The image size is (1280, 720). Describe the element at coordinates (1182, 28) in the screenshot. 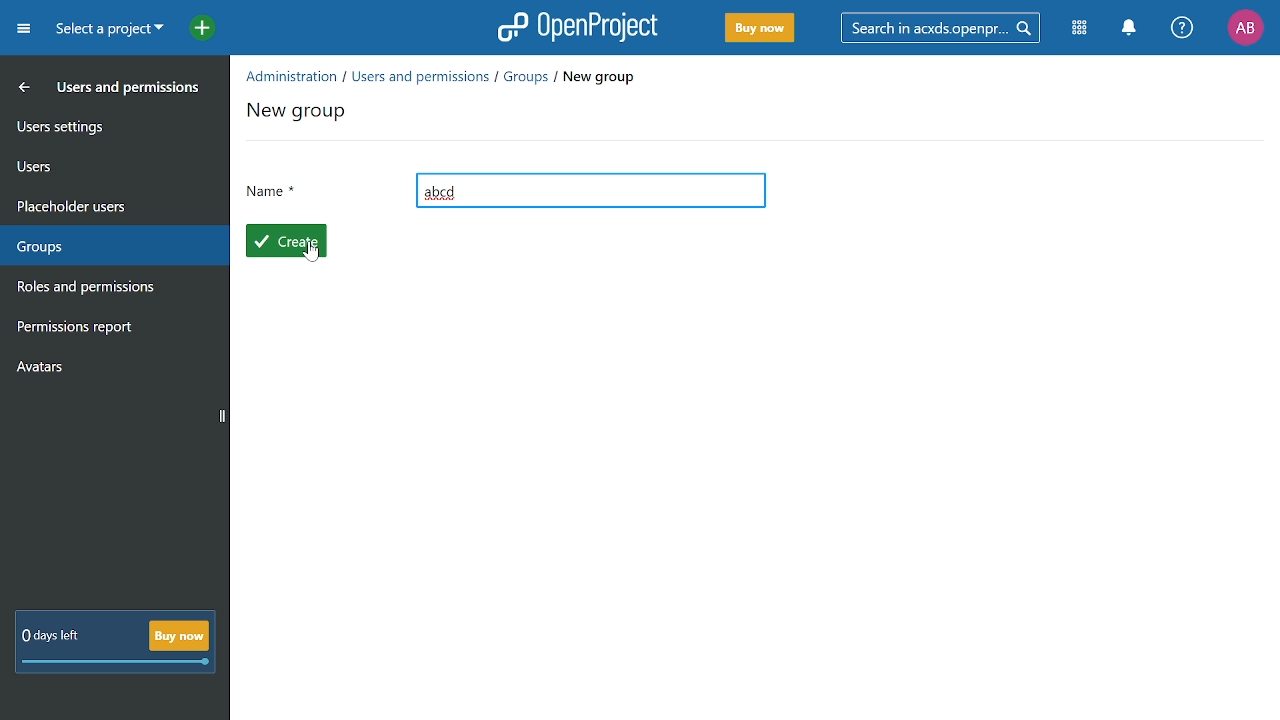

I see `help` at that location.